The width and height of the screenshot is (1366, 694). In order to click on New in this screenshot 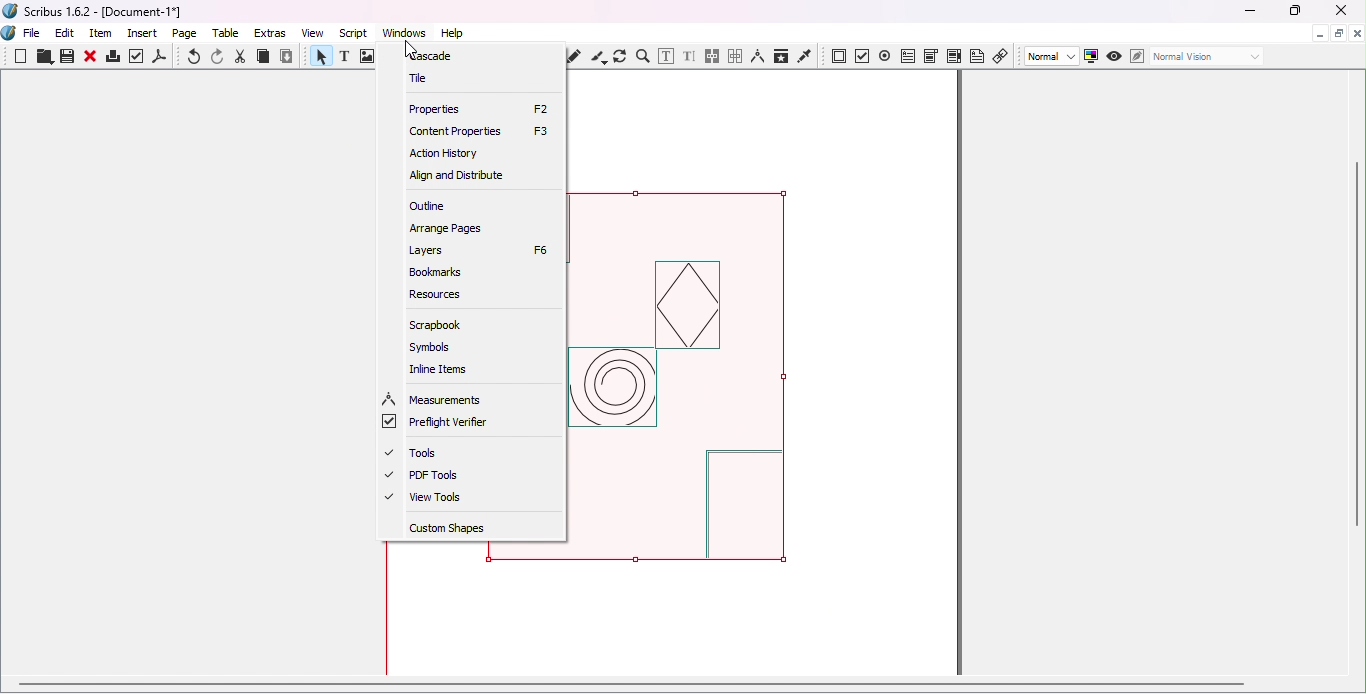, I will do `click(21, 56)`.